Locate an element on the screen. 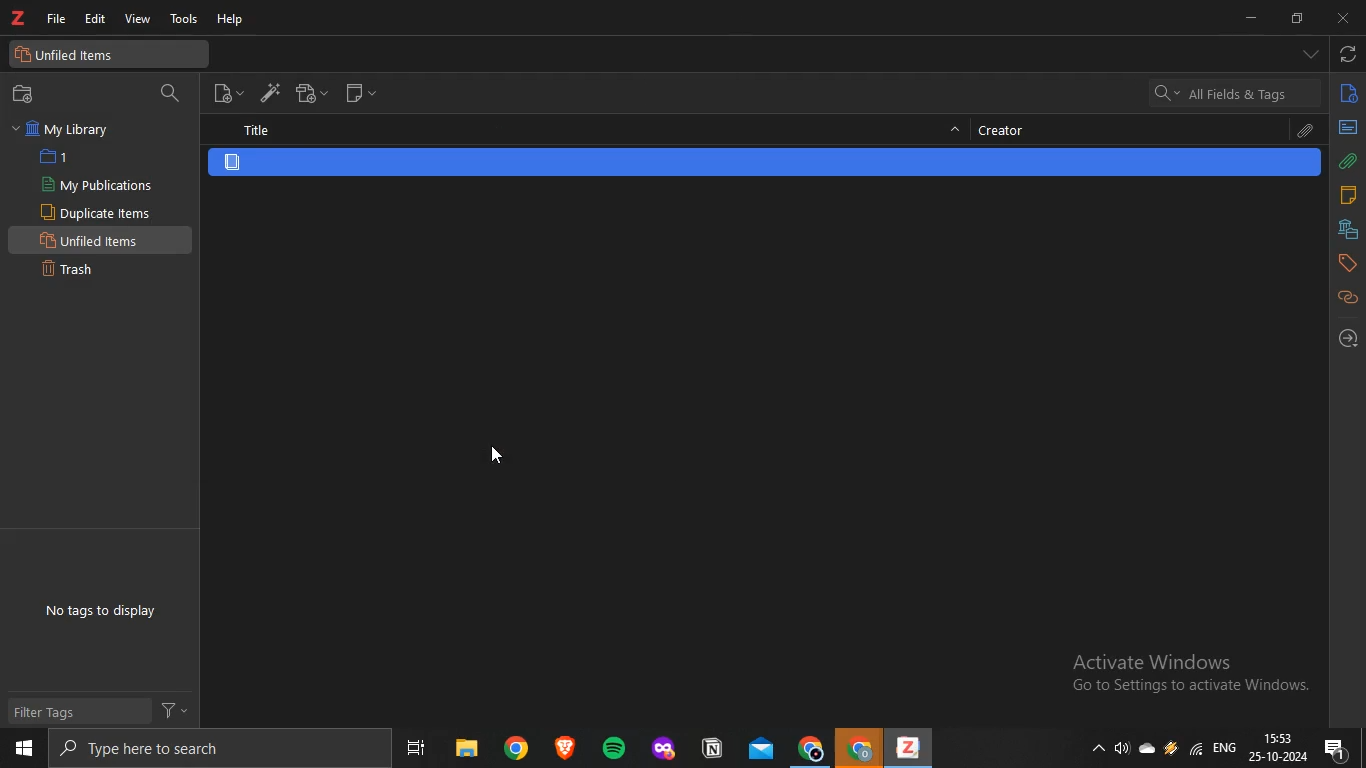  close is located at coordinates (1341, 19).